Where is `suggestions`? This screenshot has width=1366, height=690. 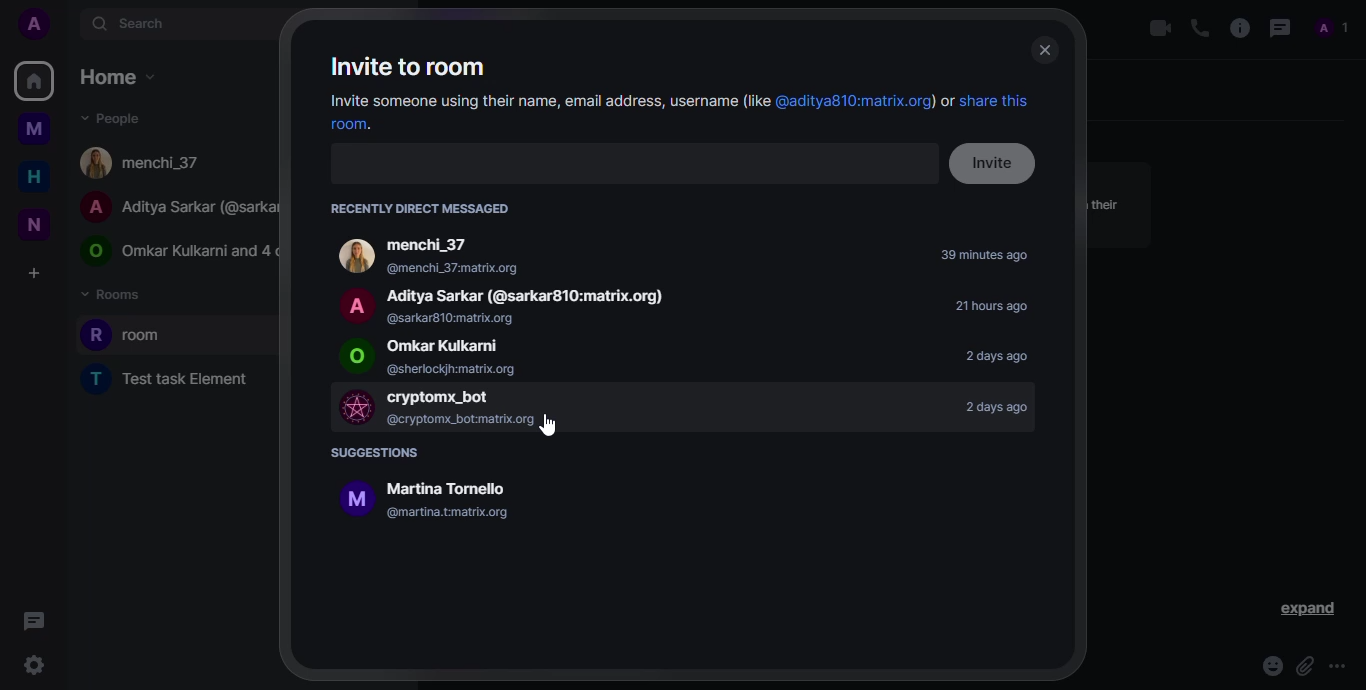 suggestions is located at coordinates (377, 453).